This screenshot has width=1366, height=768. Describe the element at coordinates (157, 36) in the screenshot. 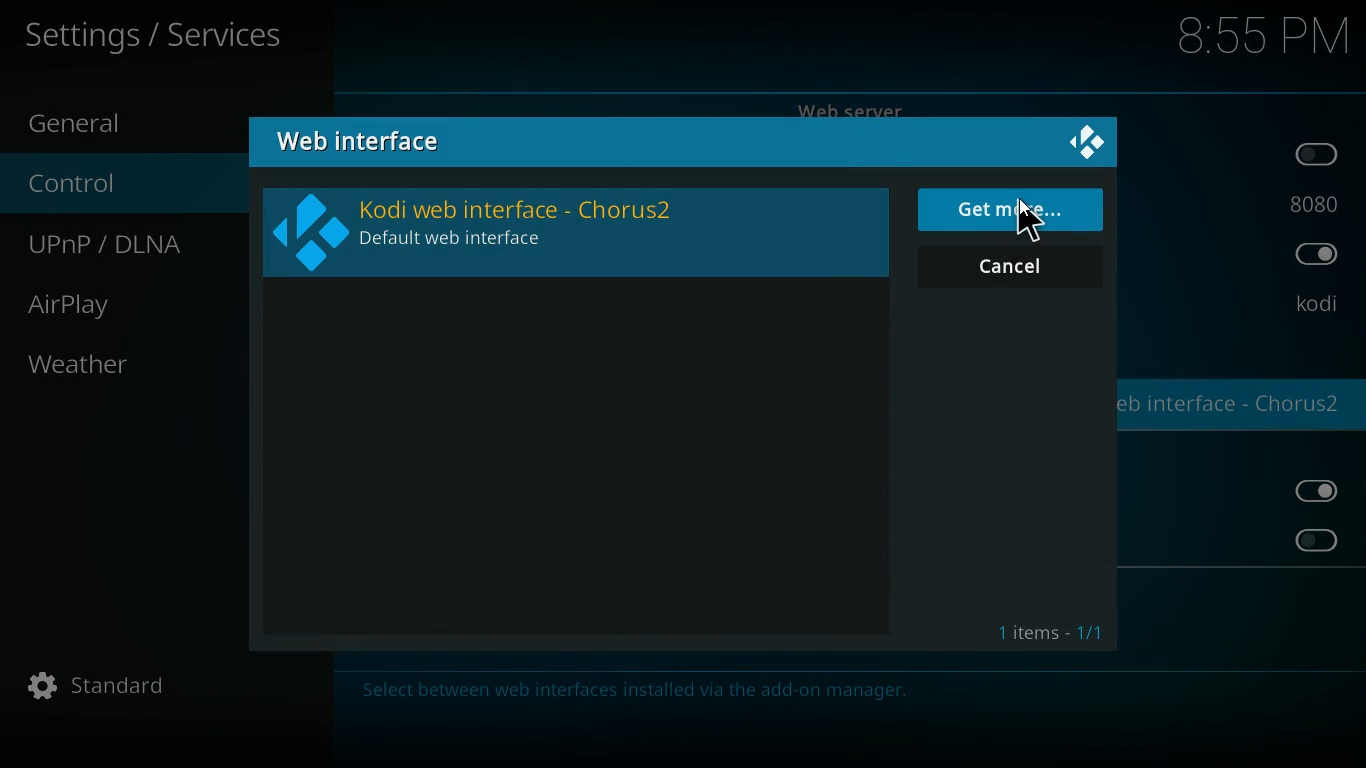

I see `Settings / Services` at that location.